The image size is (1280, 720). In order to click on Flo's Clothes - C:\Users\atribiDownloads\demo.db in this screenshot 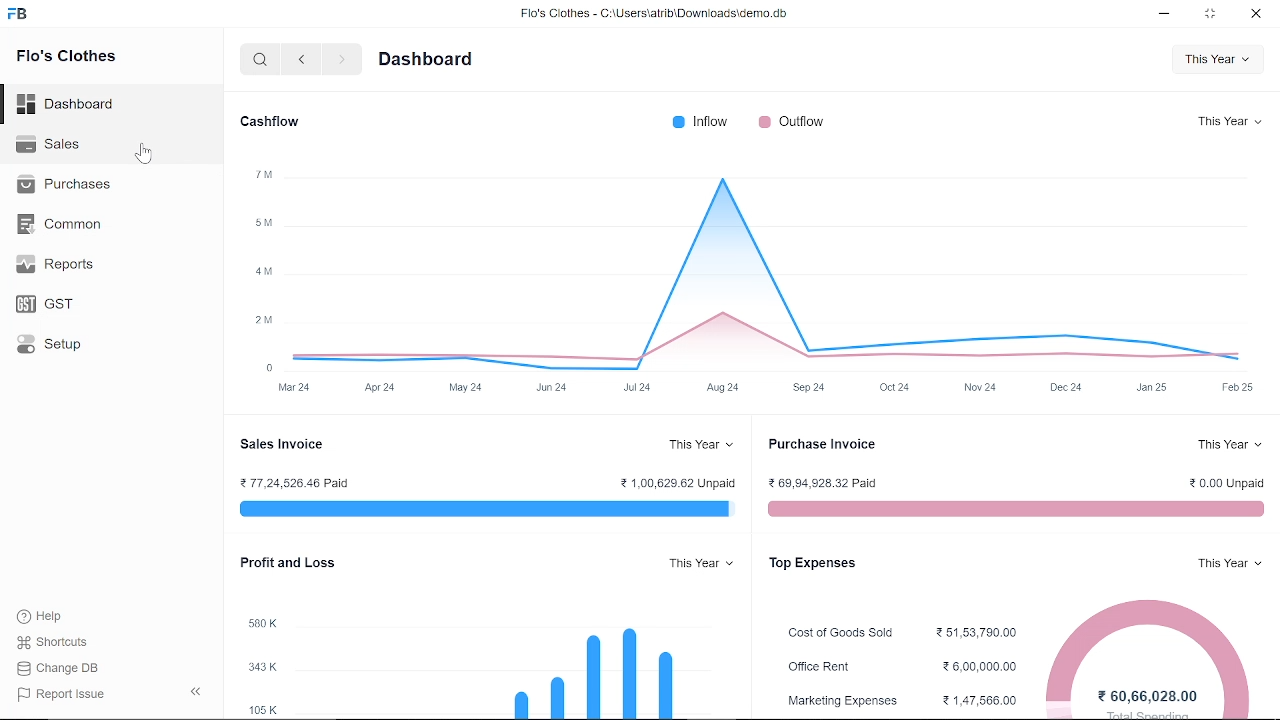, I will do `click(659, 17)`.